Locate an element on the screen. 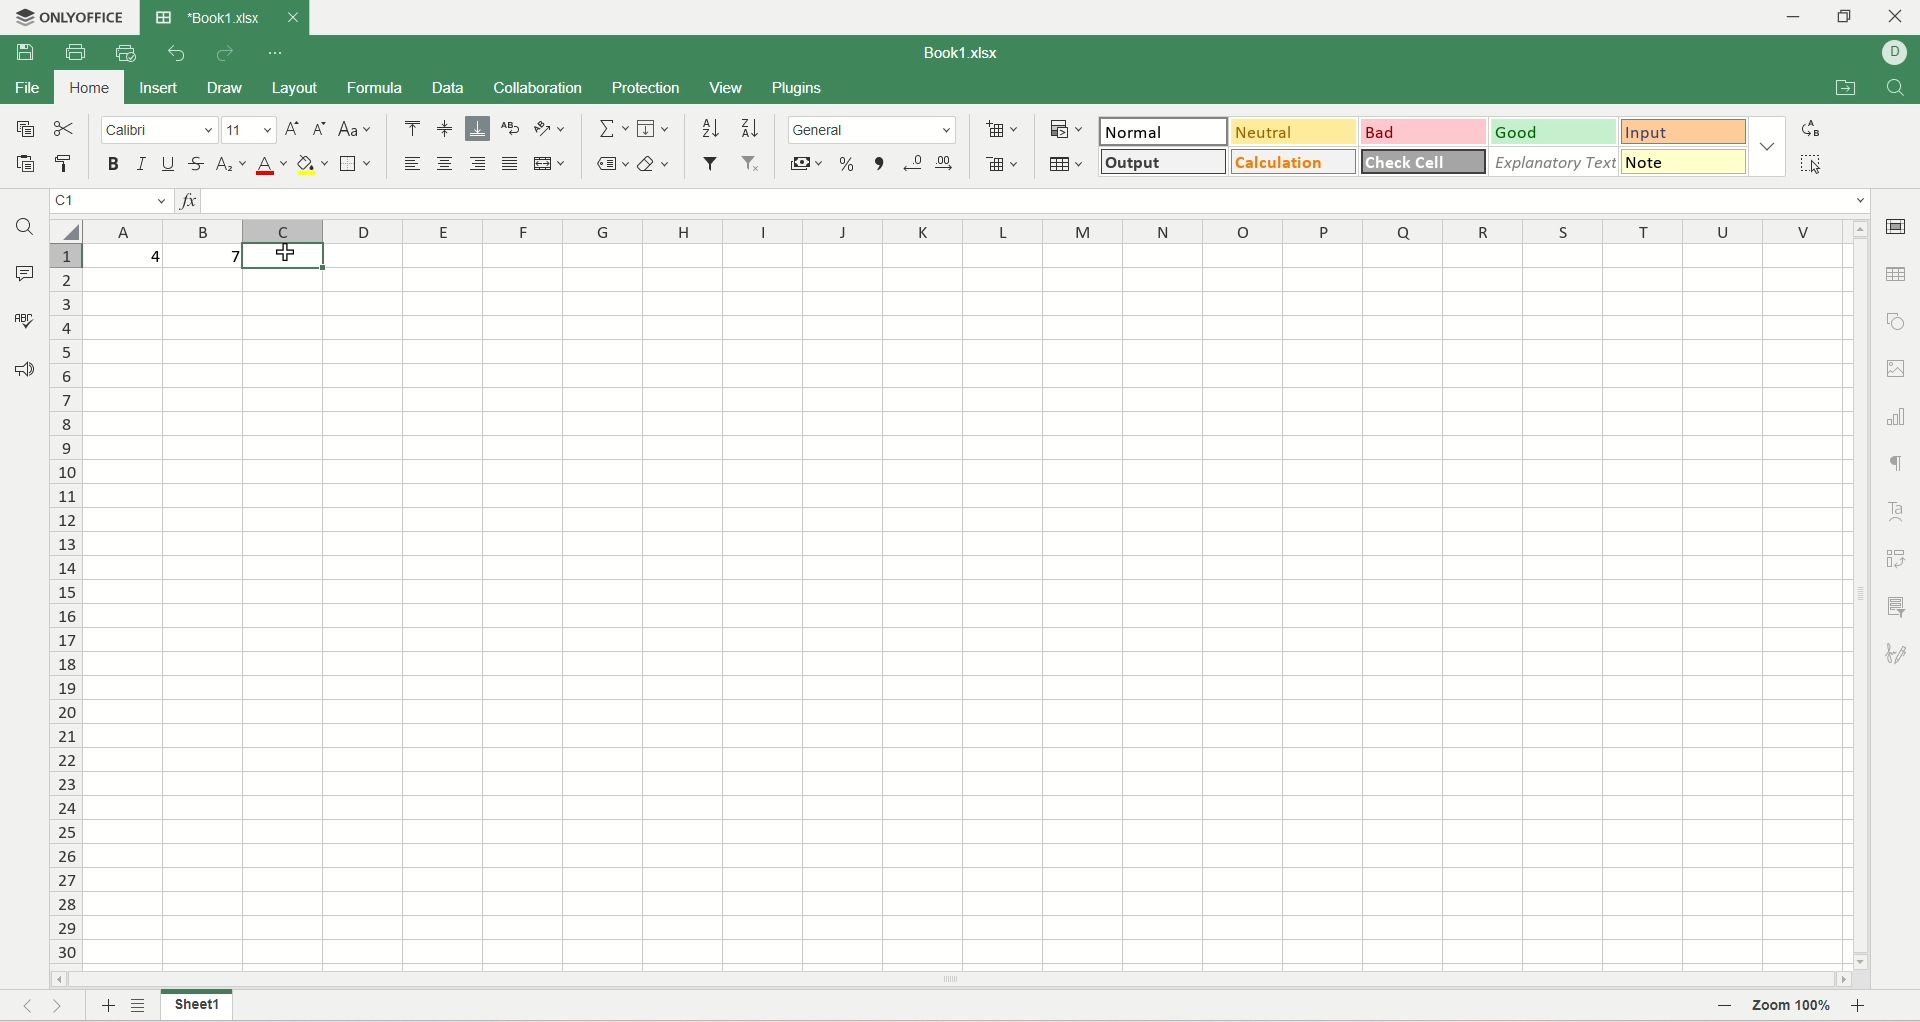 This screenshot has width=1920, height=1022. note is located at coordinates (1687, 161).